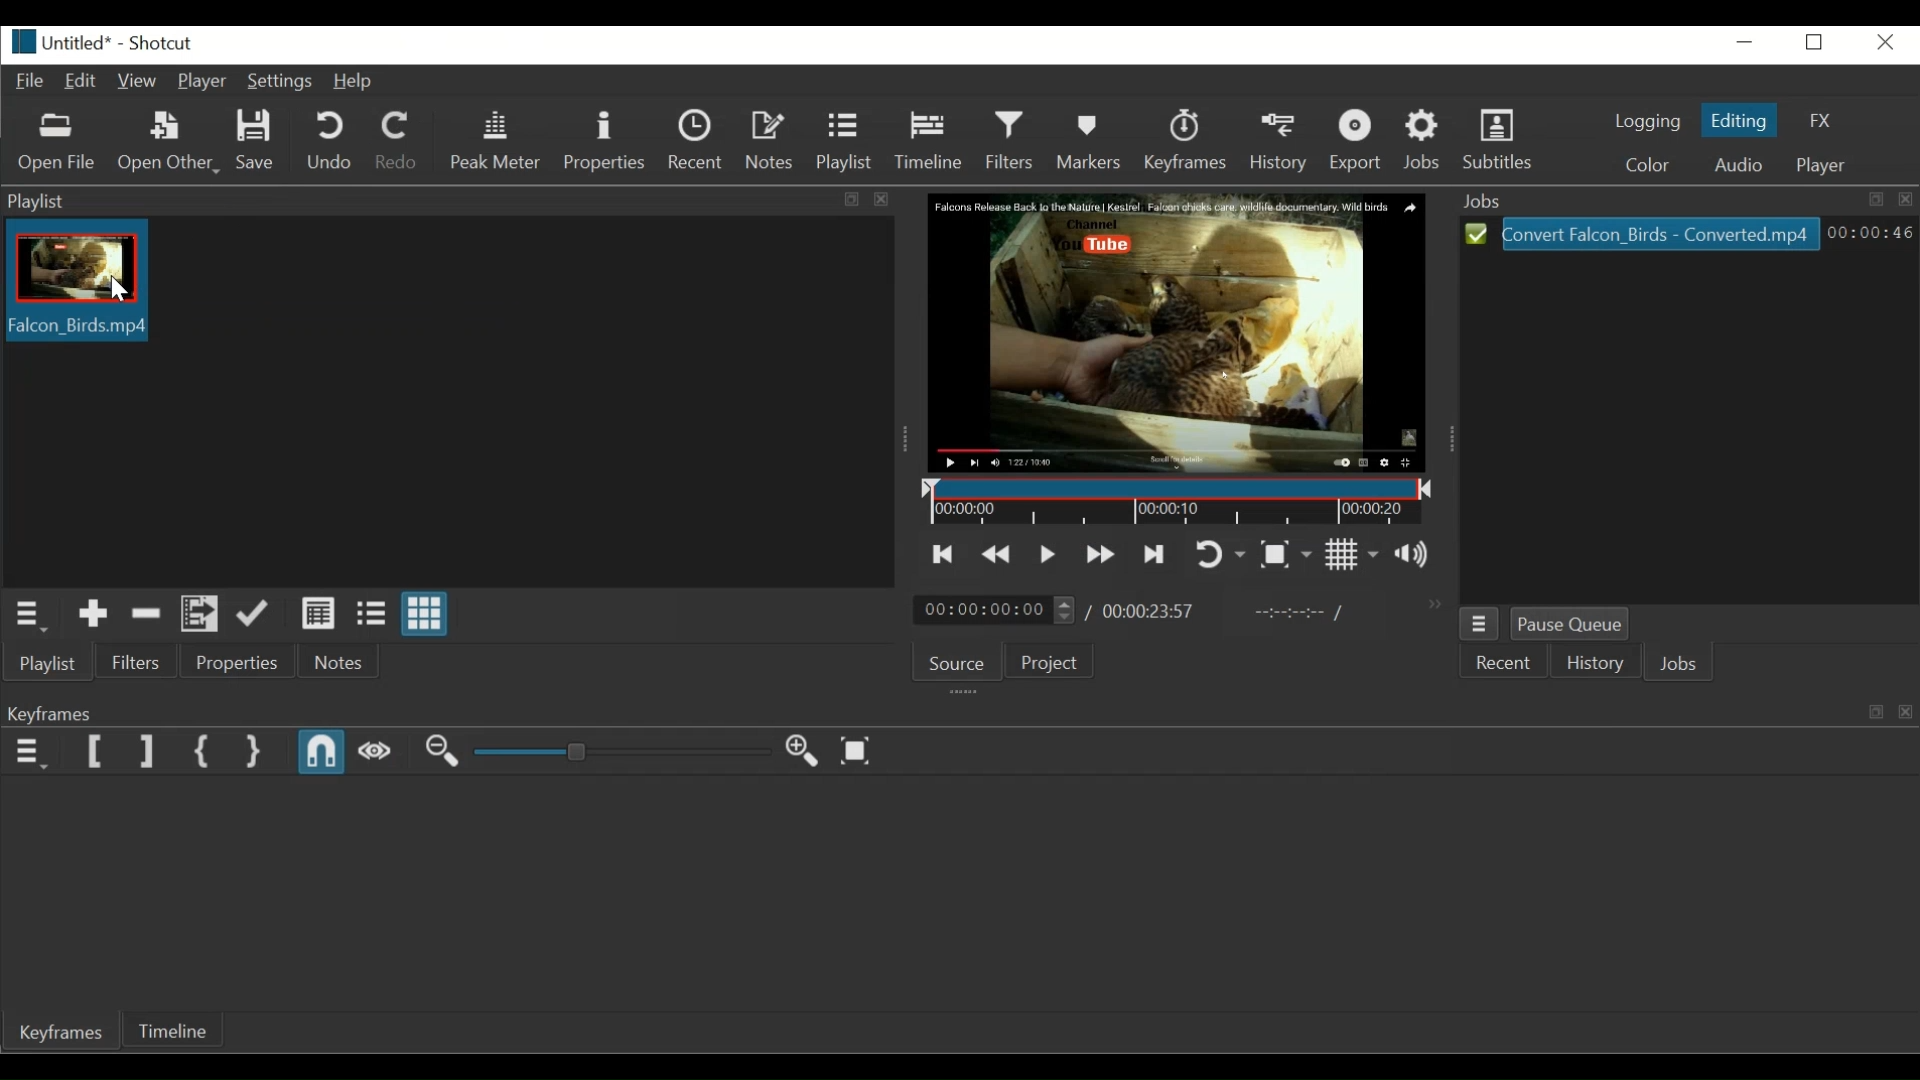 The image size is (1920, 1080). What do you see at coordinates (620, 752) in the screenshot?
I see `Adjust Zoom keyframe` at bounding box center [620, 752].